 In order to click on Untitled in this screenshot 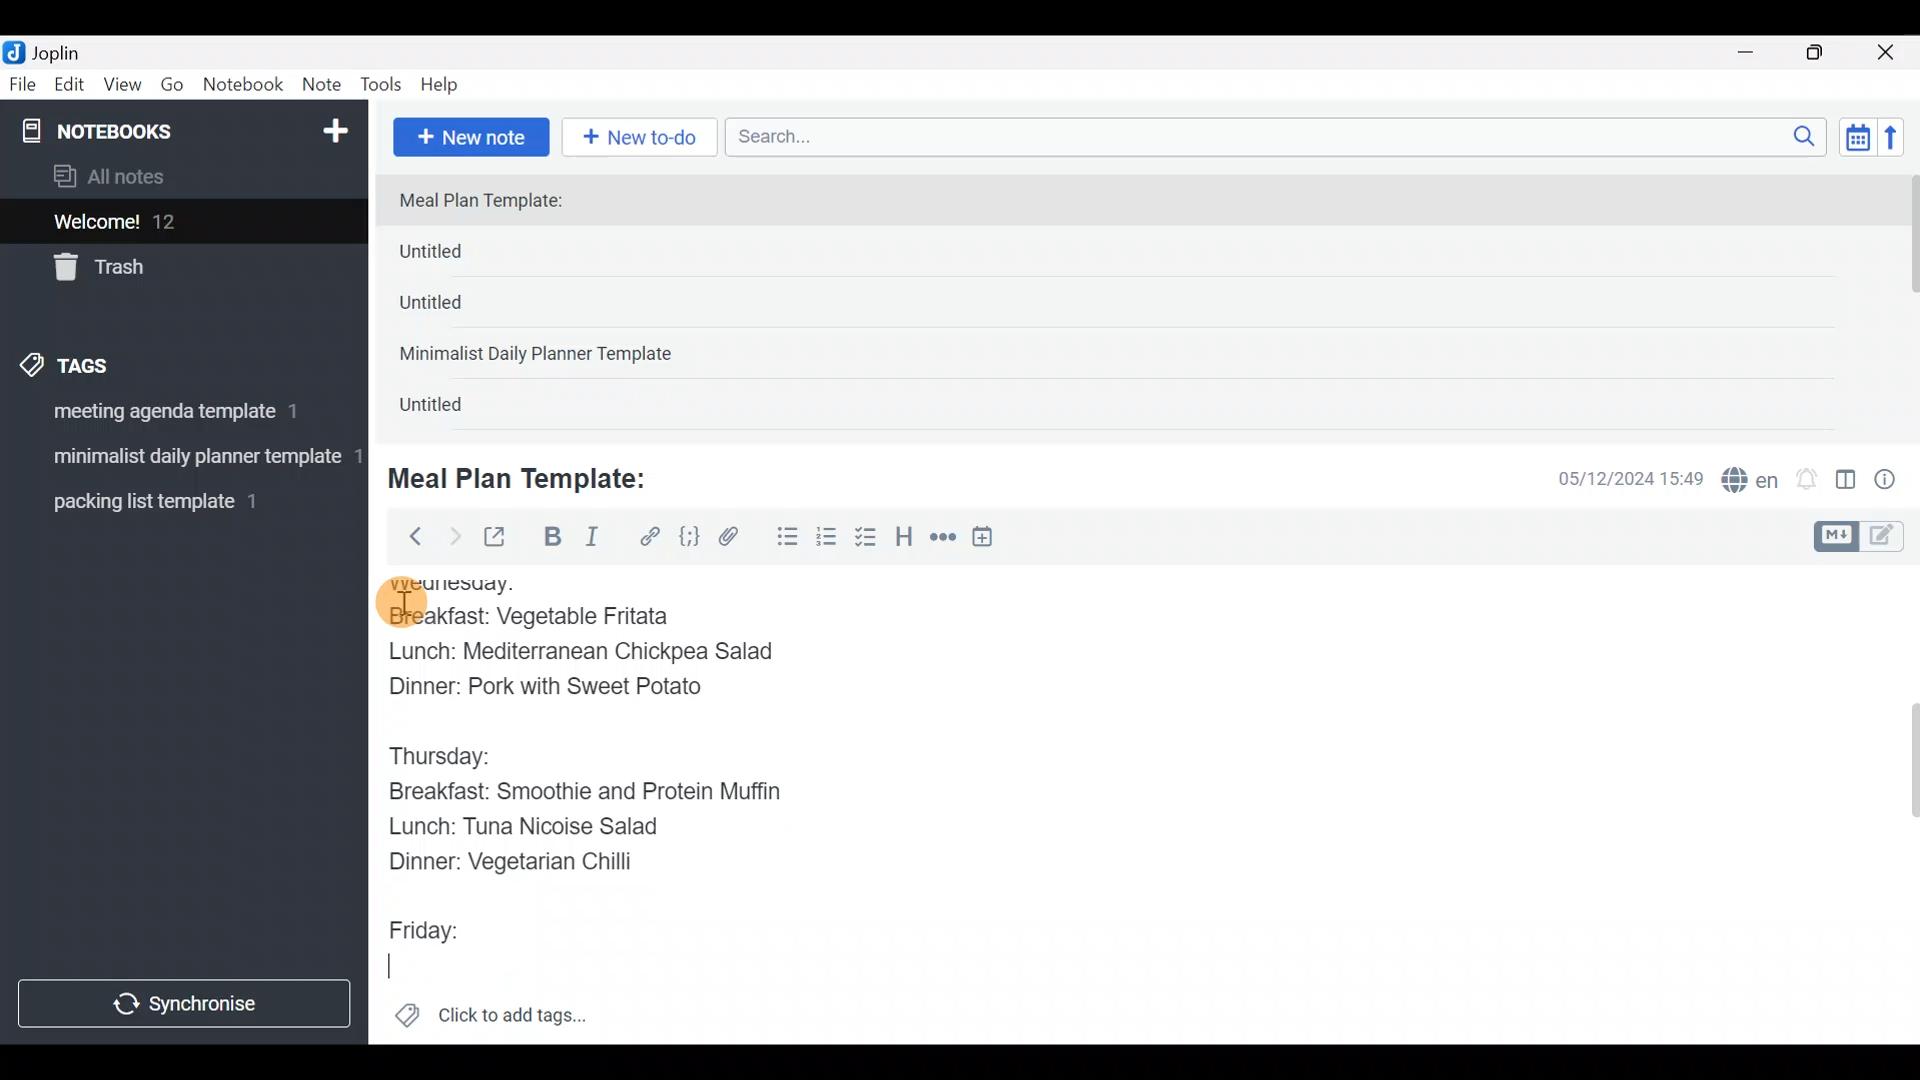, I will do `click(464, 256)`.